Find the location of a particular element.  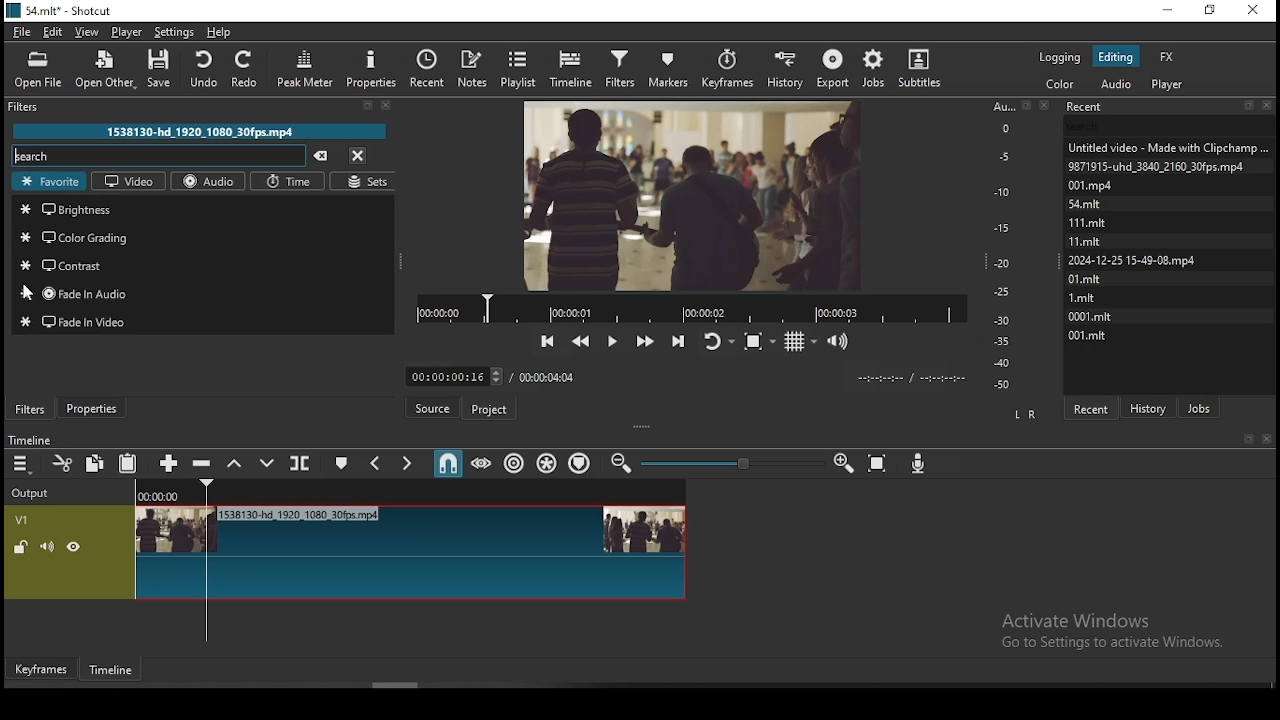

peak meter is located at coordinates (371, 68).